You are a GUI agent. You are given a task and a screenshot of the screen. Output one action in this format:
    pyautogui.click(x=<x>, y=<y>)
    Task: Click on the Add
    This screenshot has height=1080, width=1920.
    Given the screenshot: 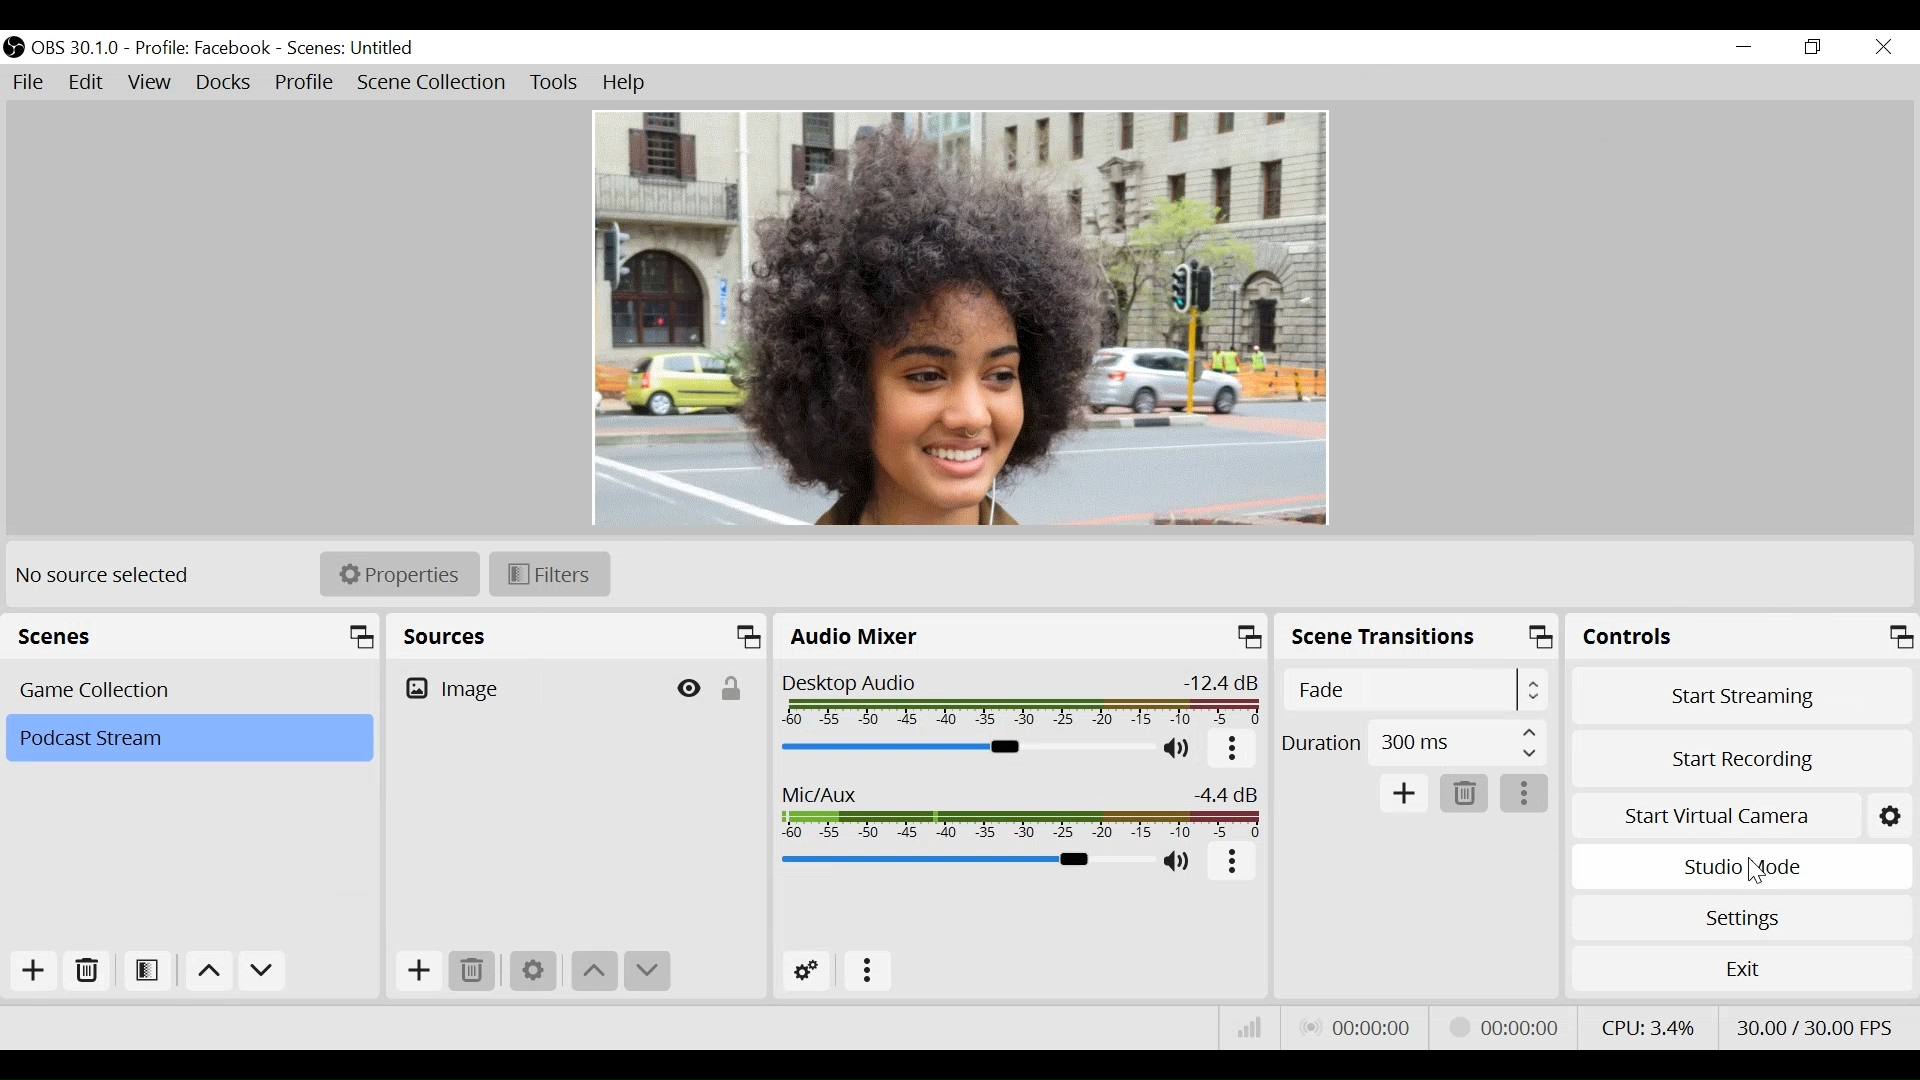 What is the action you would take?
    pyautogui.click(x=421, y=971)
    